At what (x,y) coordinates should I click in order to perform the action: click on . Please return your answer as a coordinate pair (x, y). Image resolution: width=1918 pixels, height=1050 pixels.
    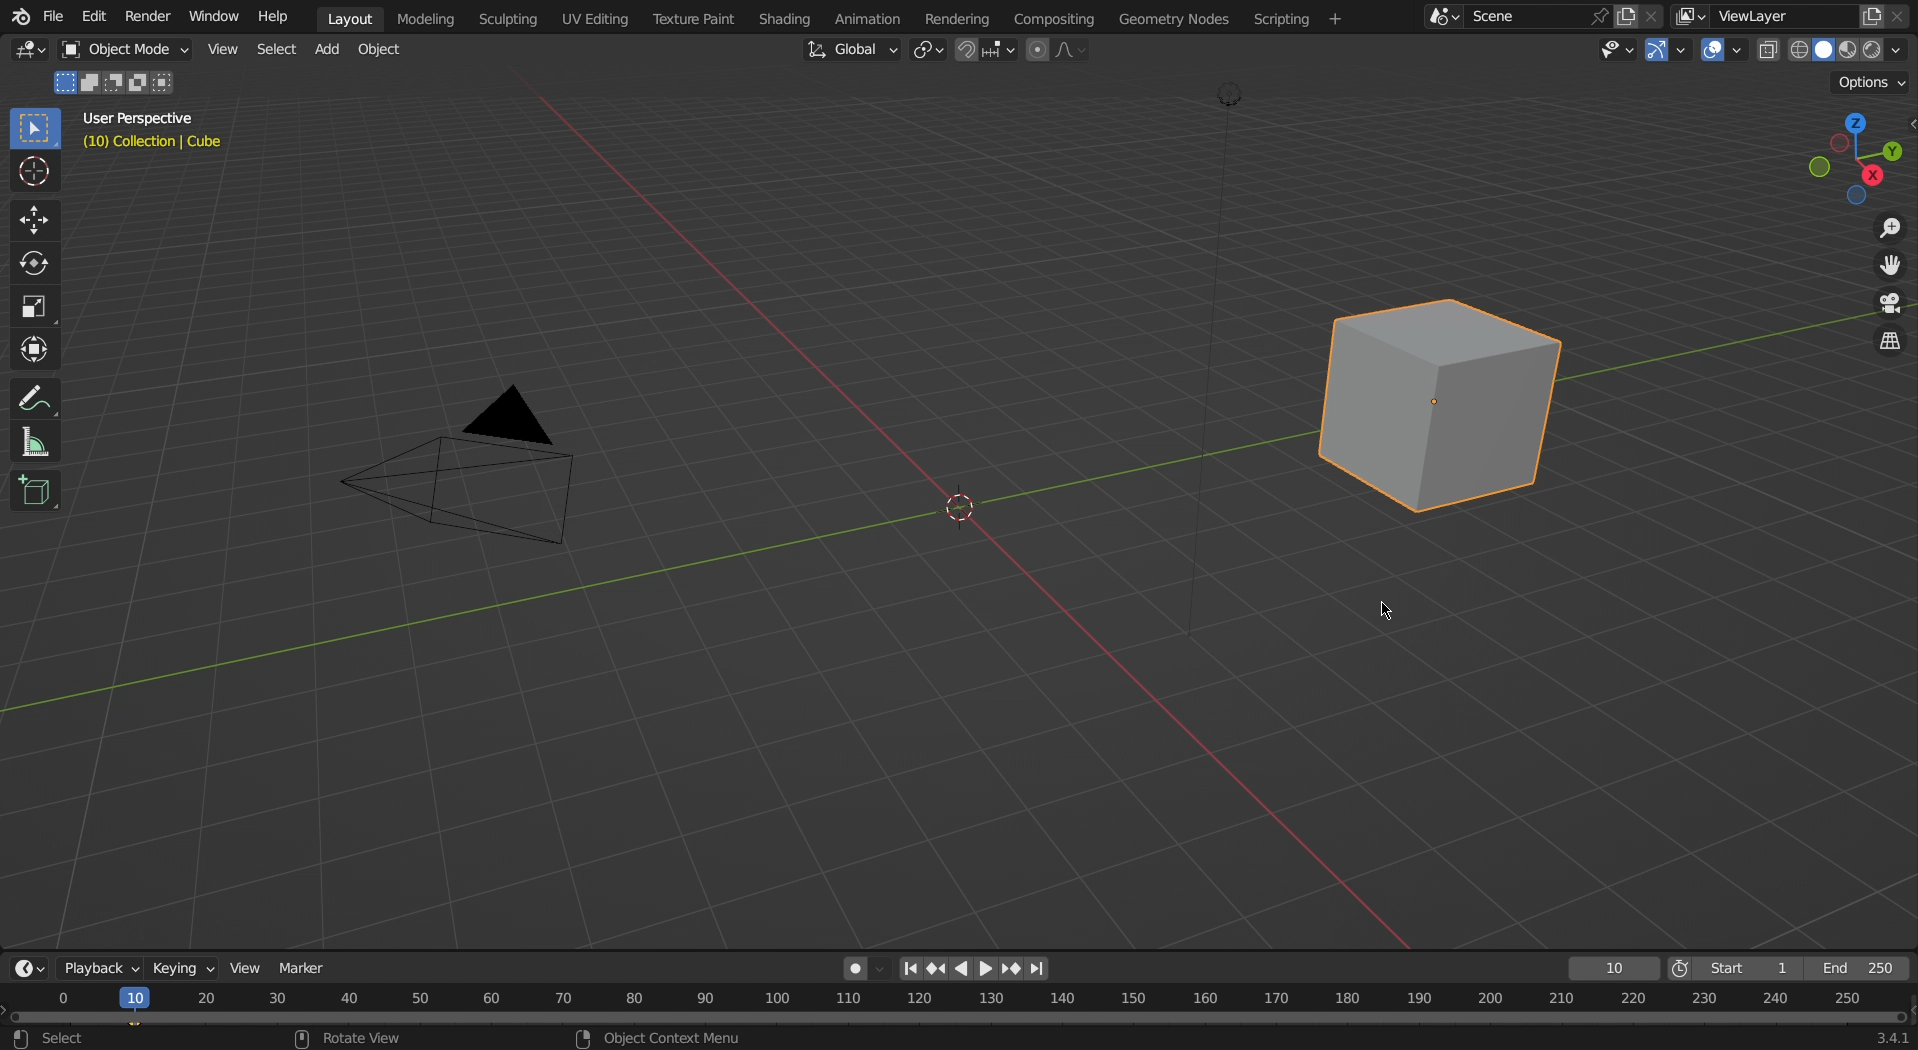
    Looking at the image, I should click on (1302, 19).